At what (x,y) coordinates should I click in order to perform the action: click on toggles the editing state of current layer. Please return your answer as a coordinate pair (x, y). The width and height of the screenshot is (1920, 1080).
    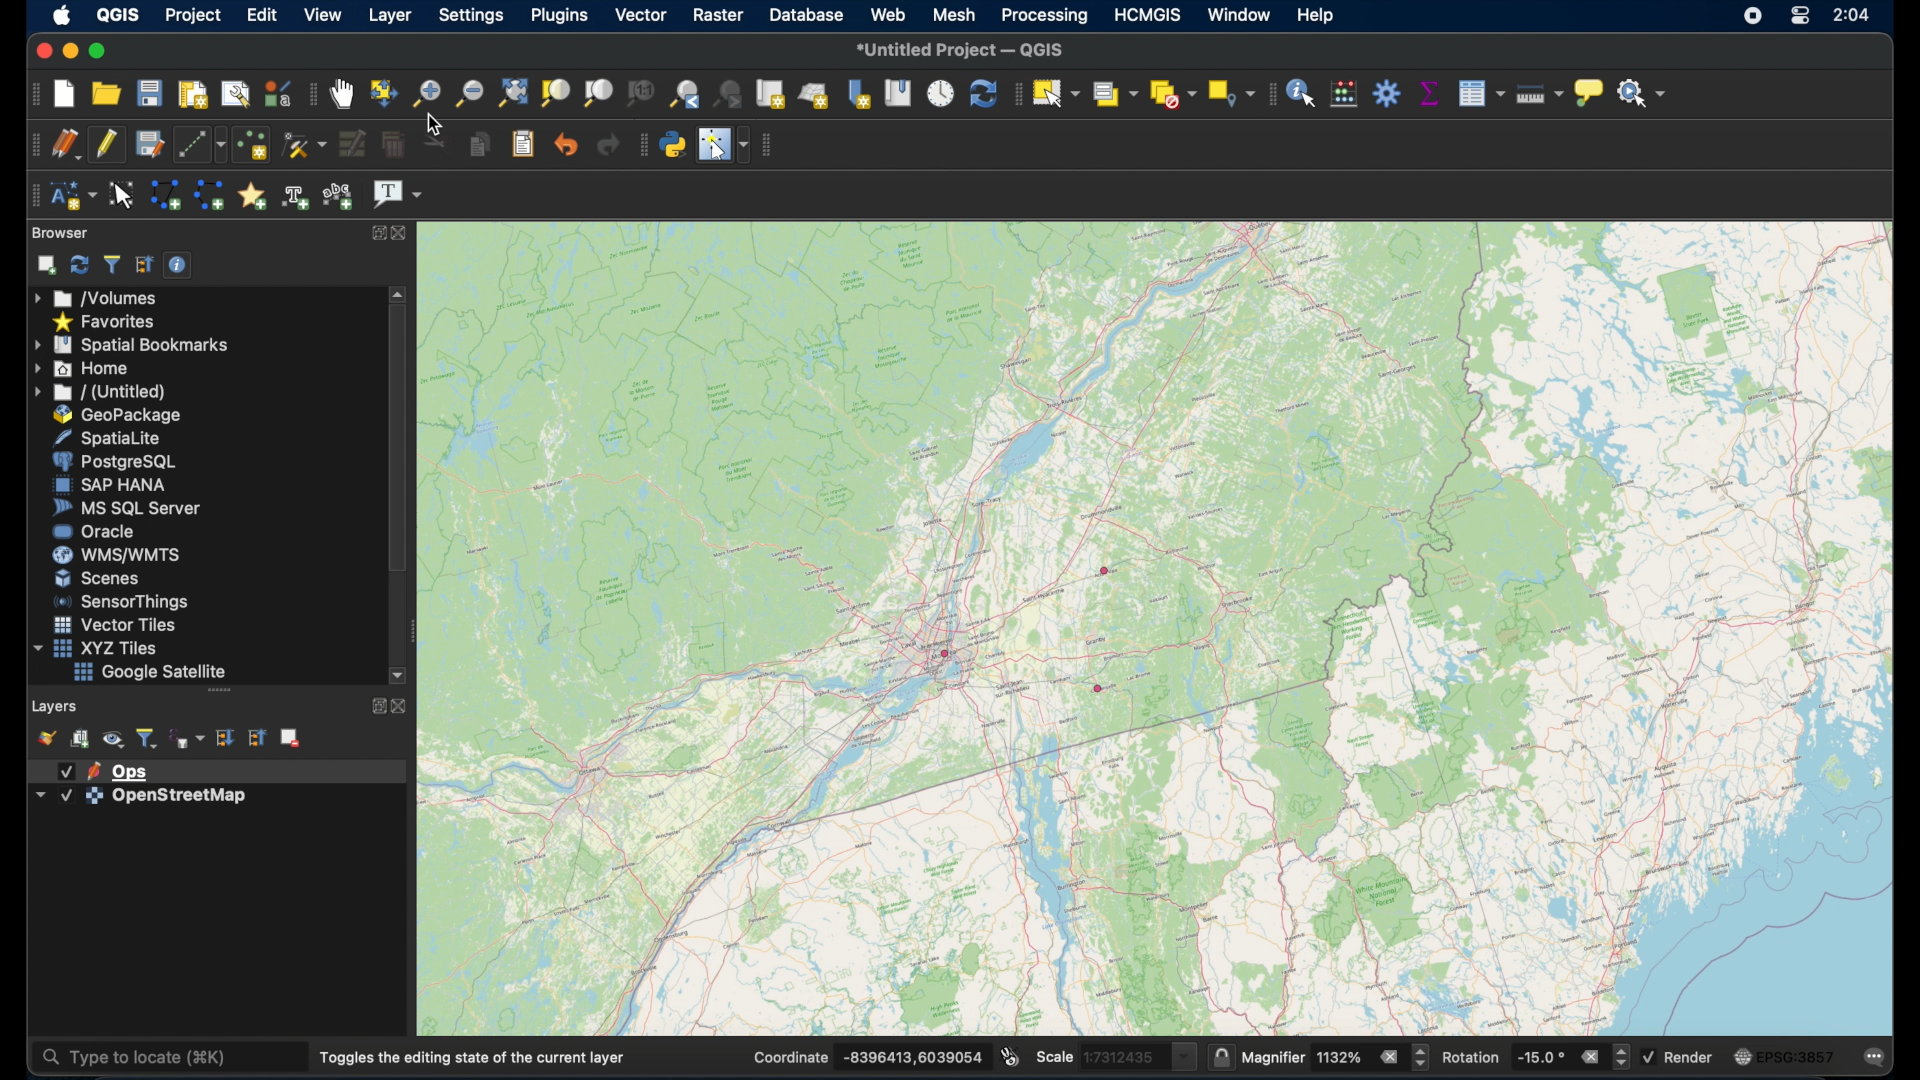
    Looking at the image, I should click on (470, 1056).